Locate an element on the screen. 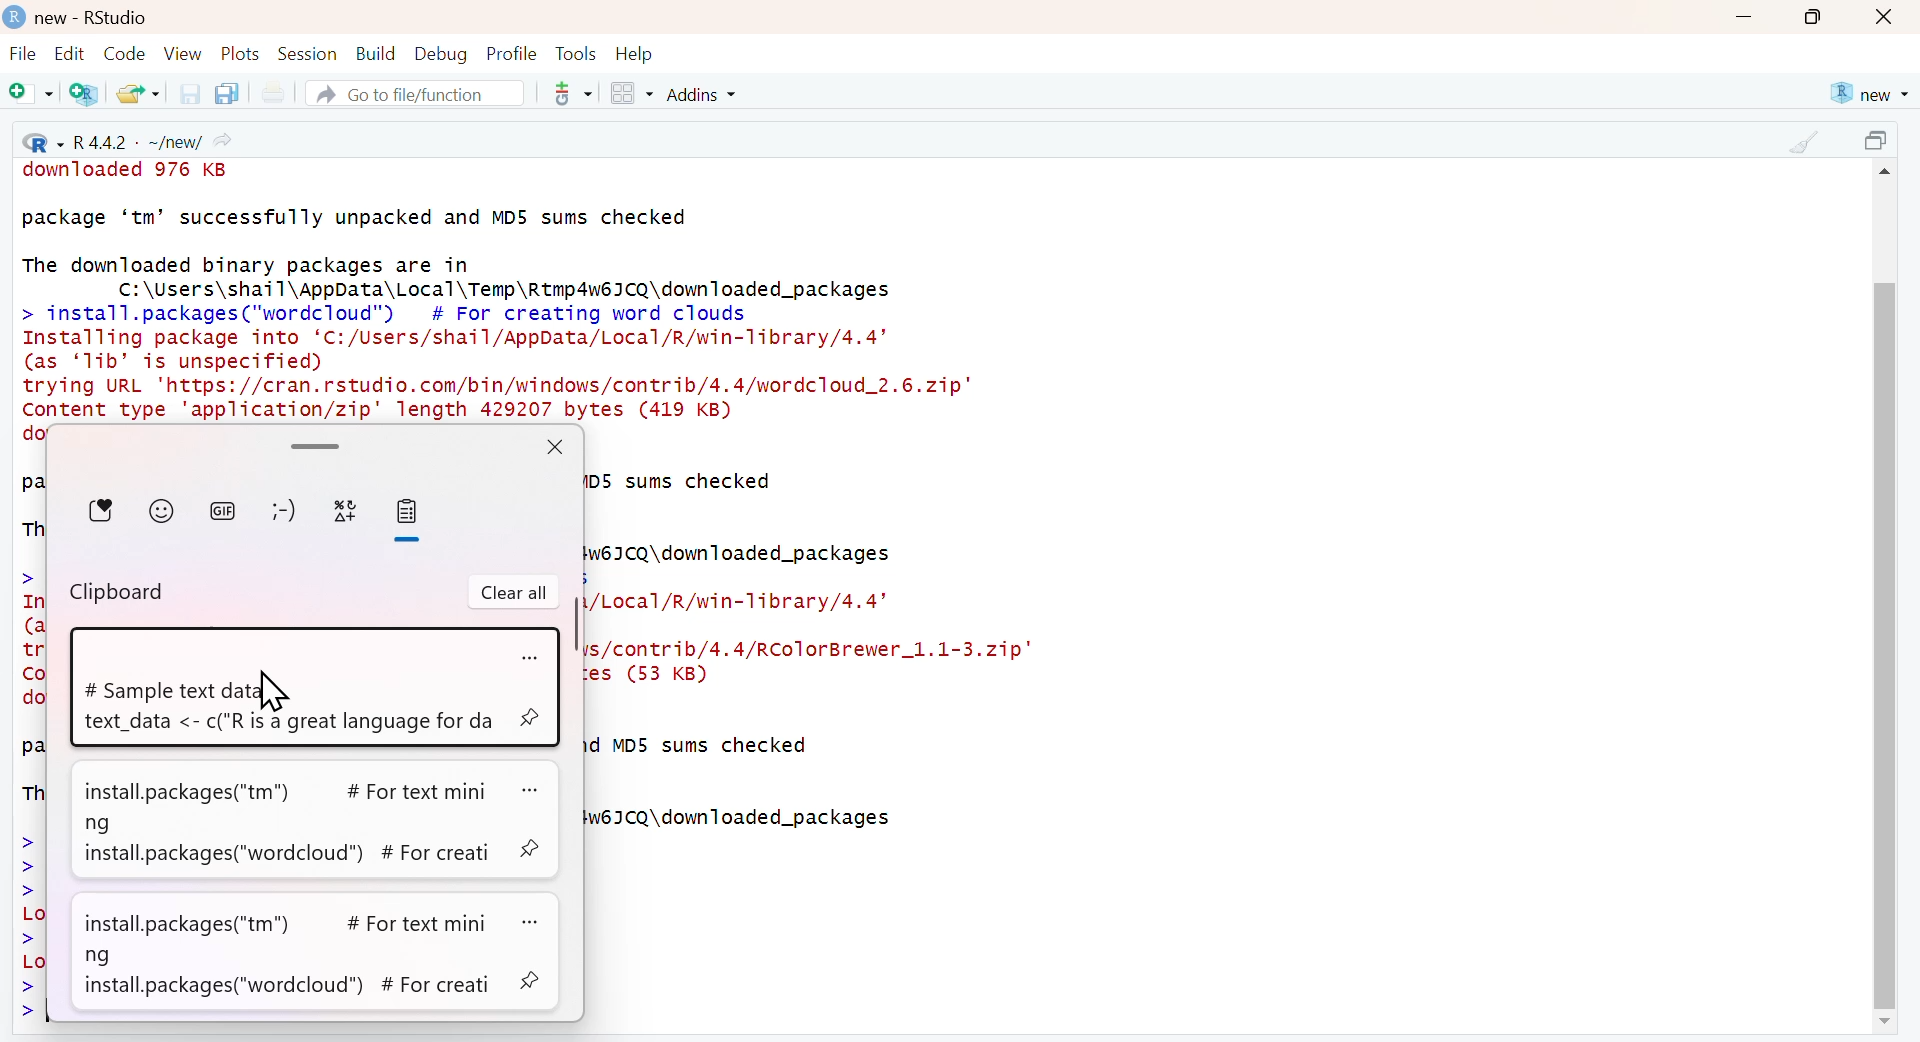 The height and width of the screenshot is (1042, 1920). Edit is located at coordinates (68, 54).